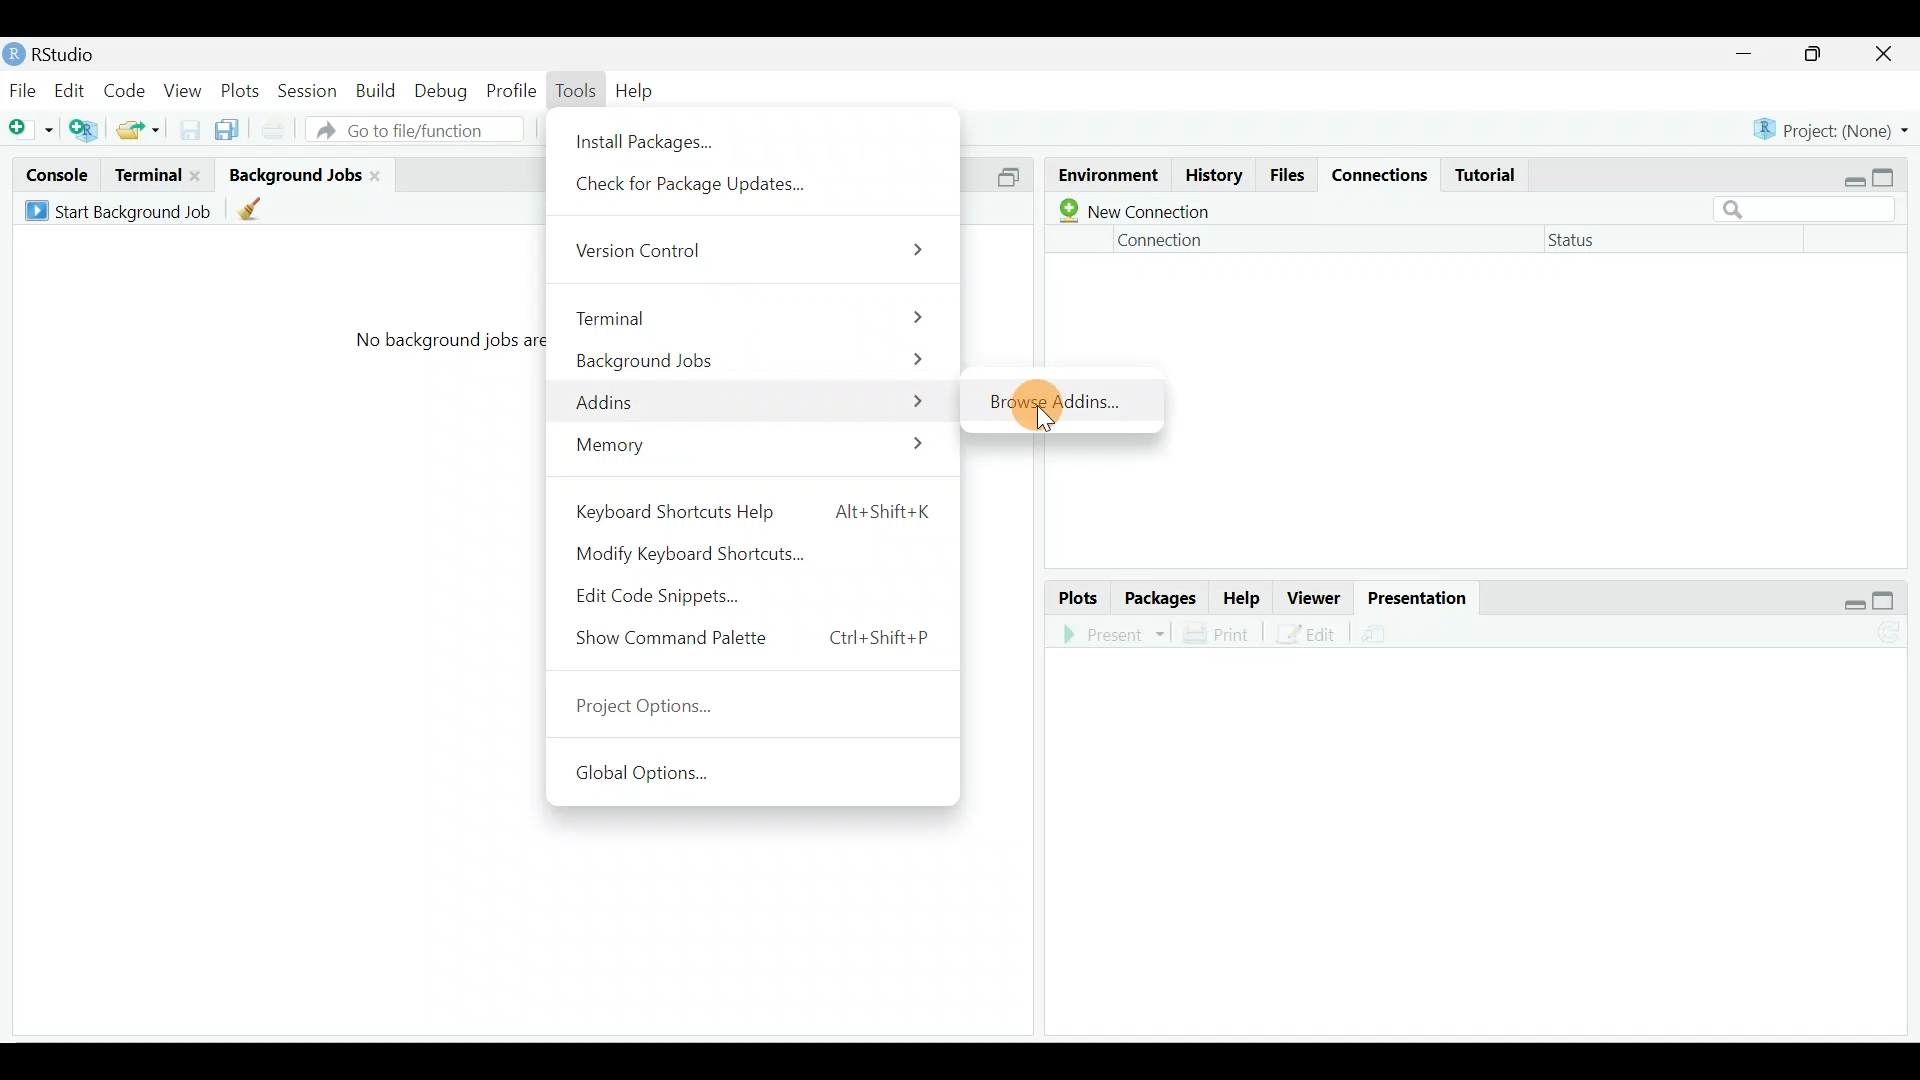 The height and width of the screenshot is (1080, 1920). I want to click on Build, so click(378, 91).